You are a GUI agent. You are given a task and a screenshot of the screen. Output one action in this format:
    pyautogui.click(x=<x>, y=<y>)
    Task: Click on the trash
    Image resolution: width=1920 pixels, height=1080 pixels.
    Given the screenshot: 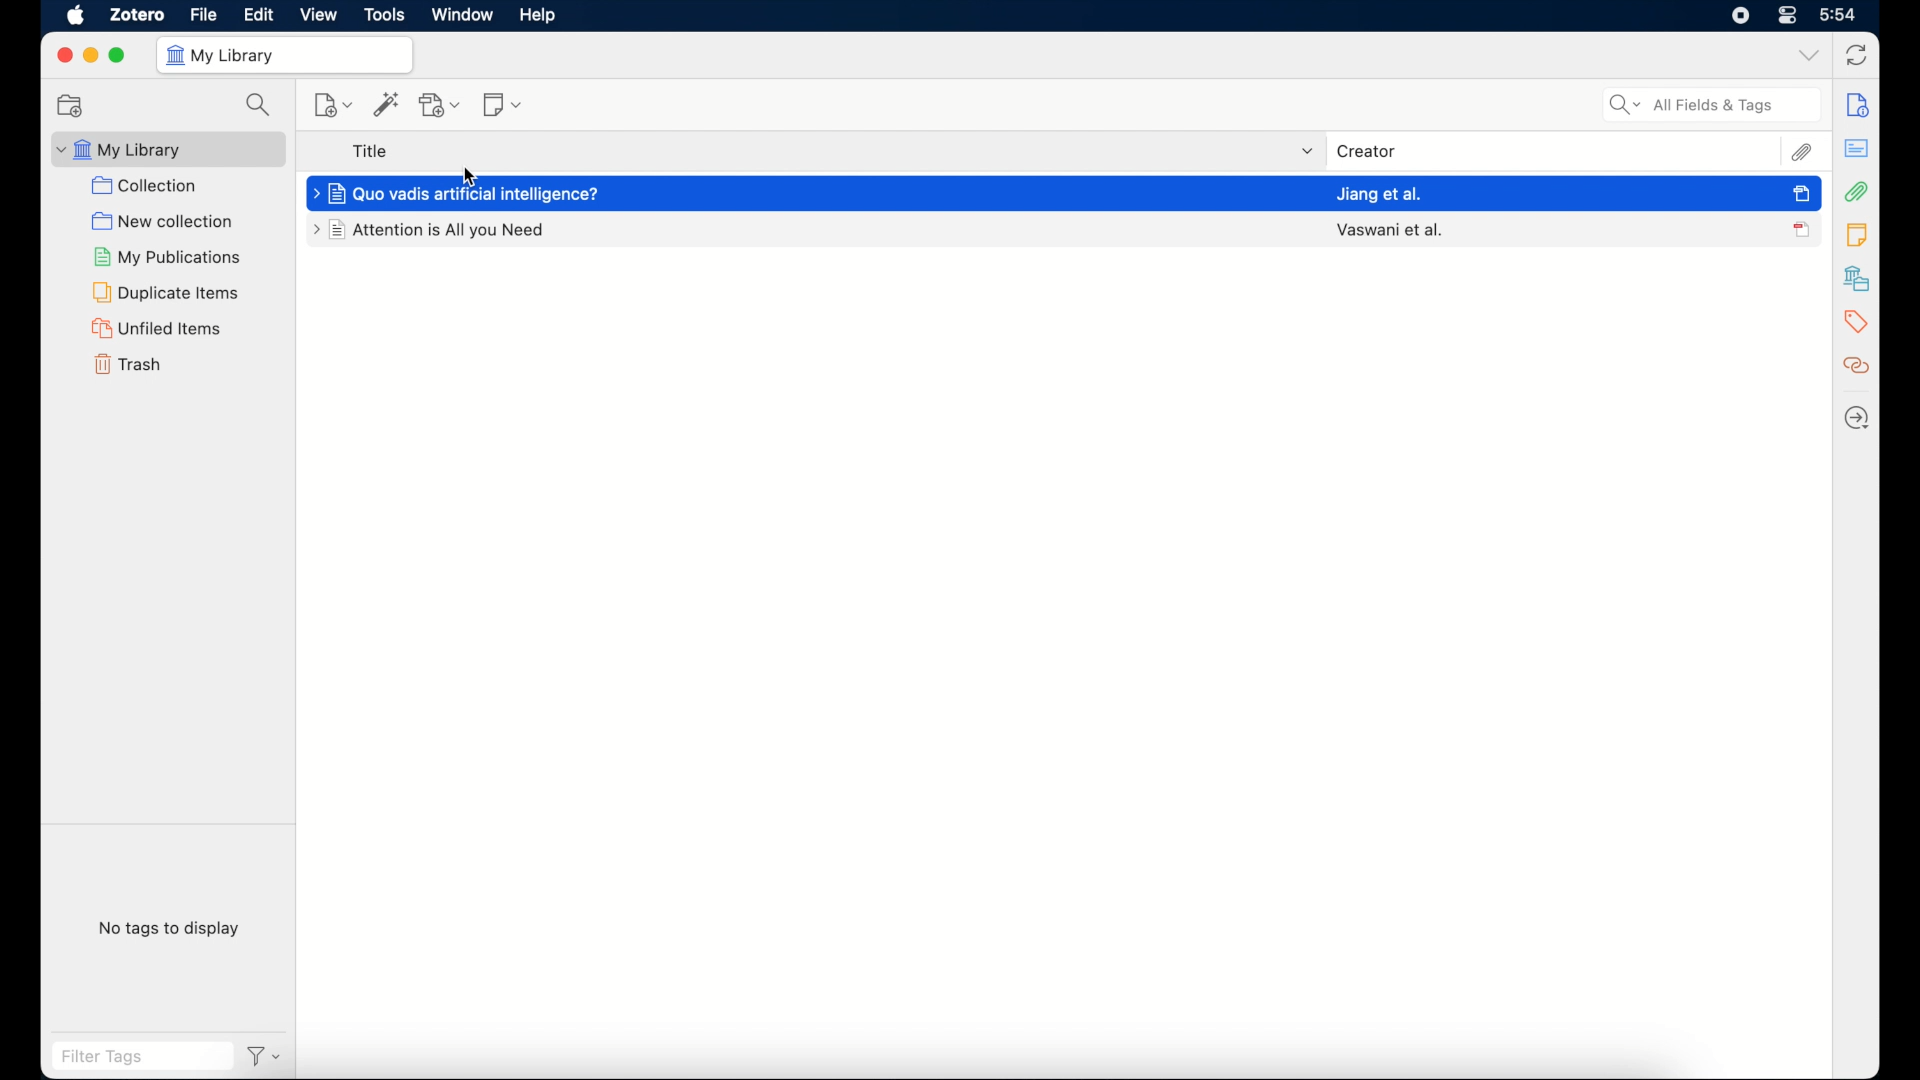 What is the action you would take?
    pyautogui.click(x=128, y=364)
    